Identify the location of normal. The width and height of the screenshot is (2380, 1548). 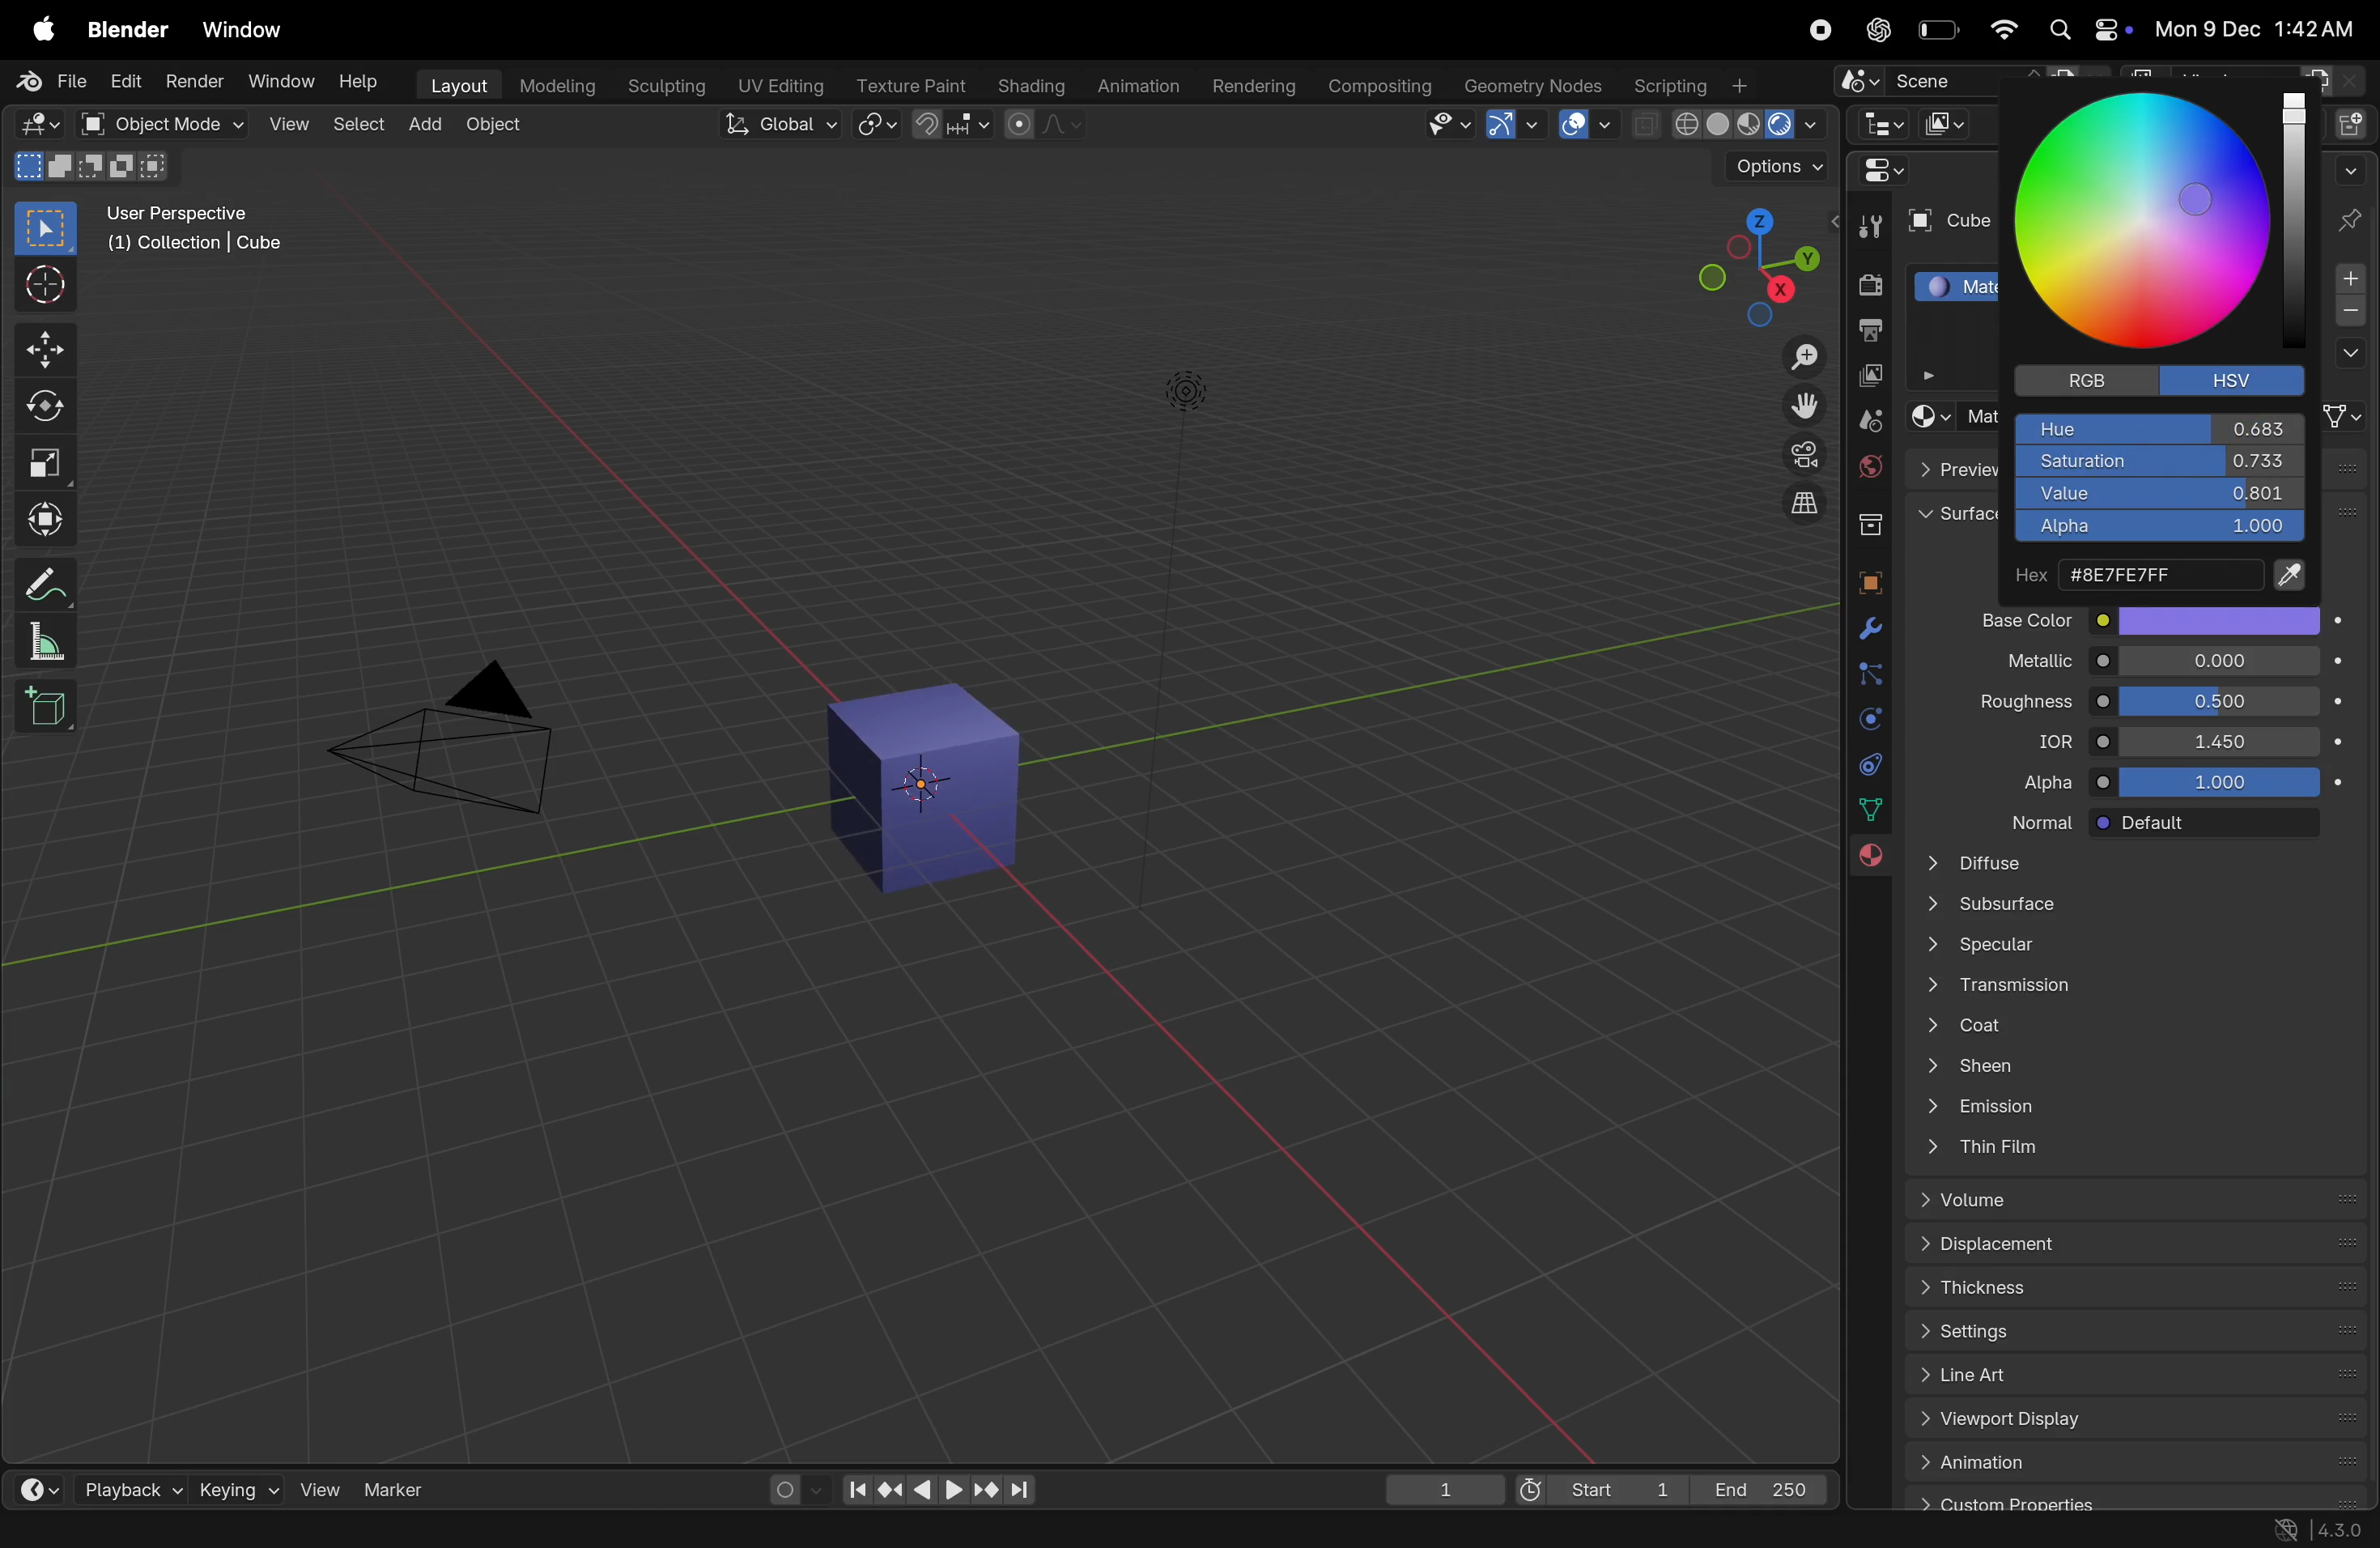
(2022, 820).